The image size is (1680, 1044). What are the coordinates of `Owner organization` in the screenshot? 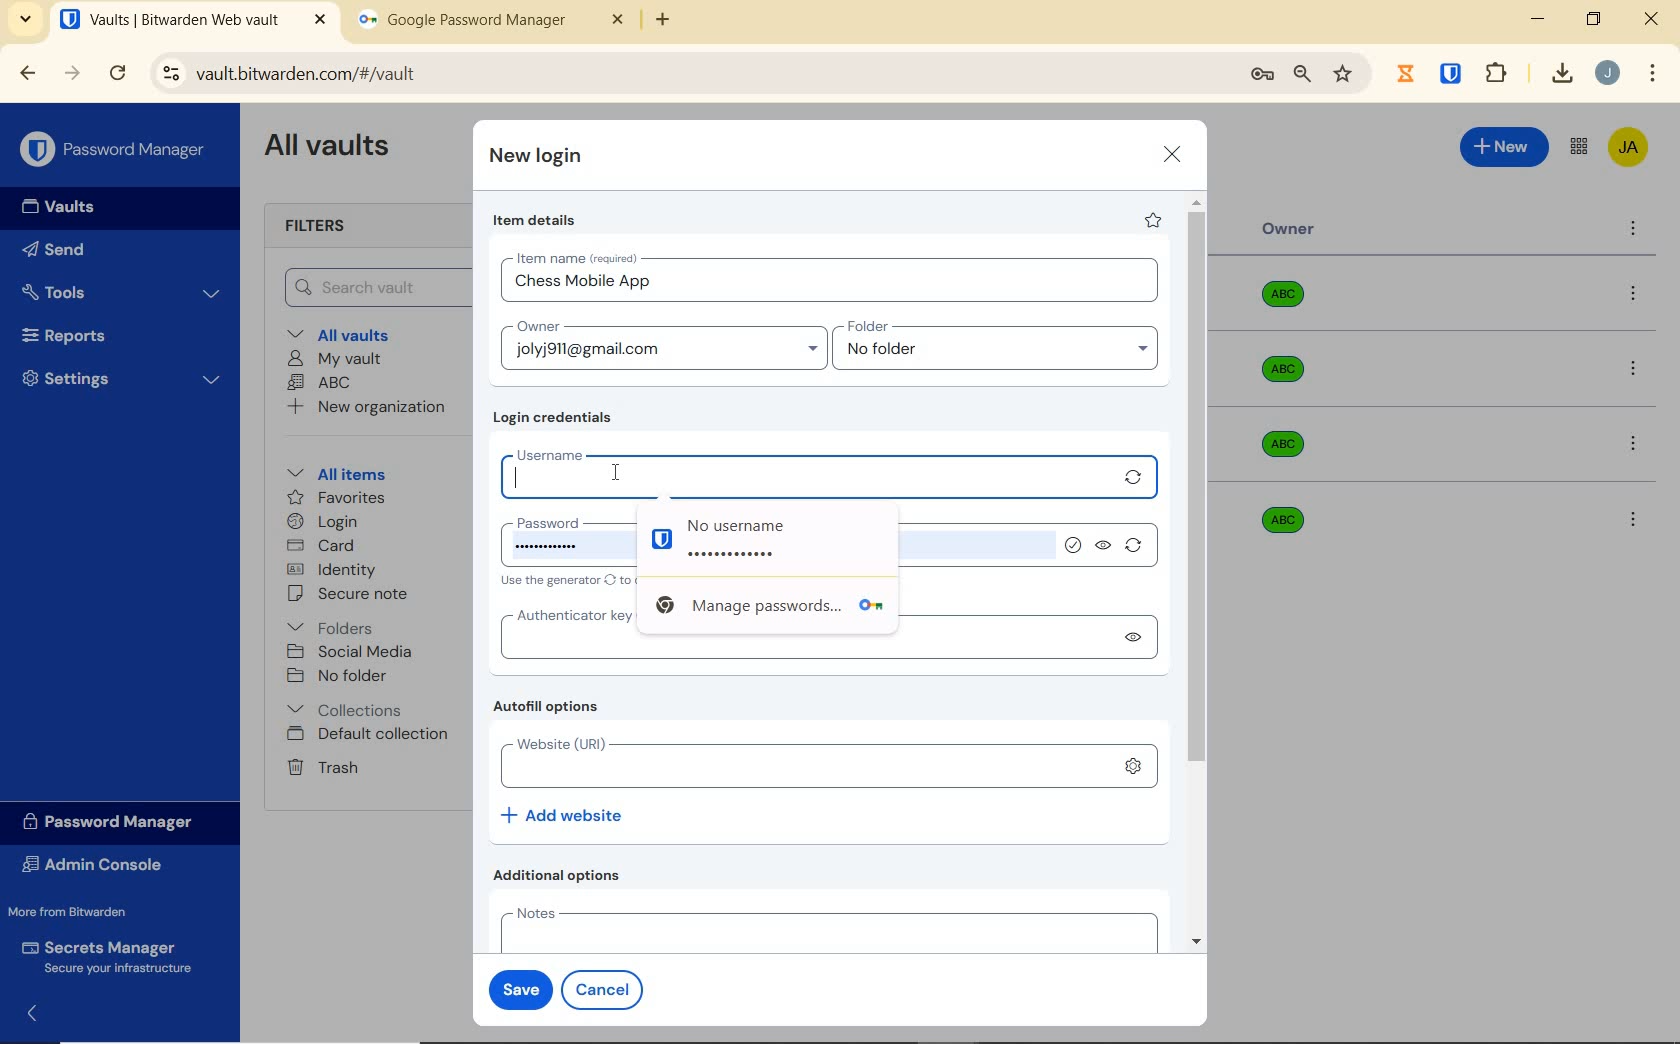 It's located at (1278, 518).